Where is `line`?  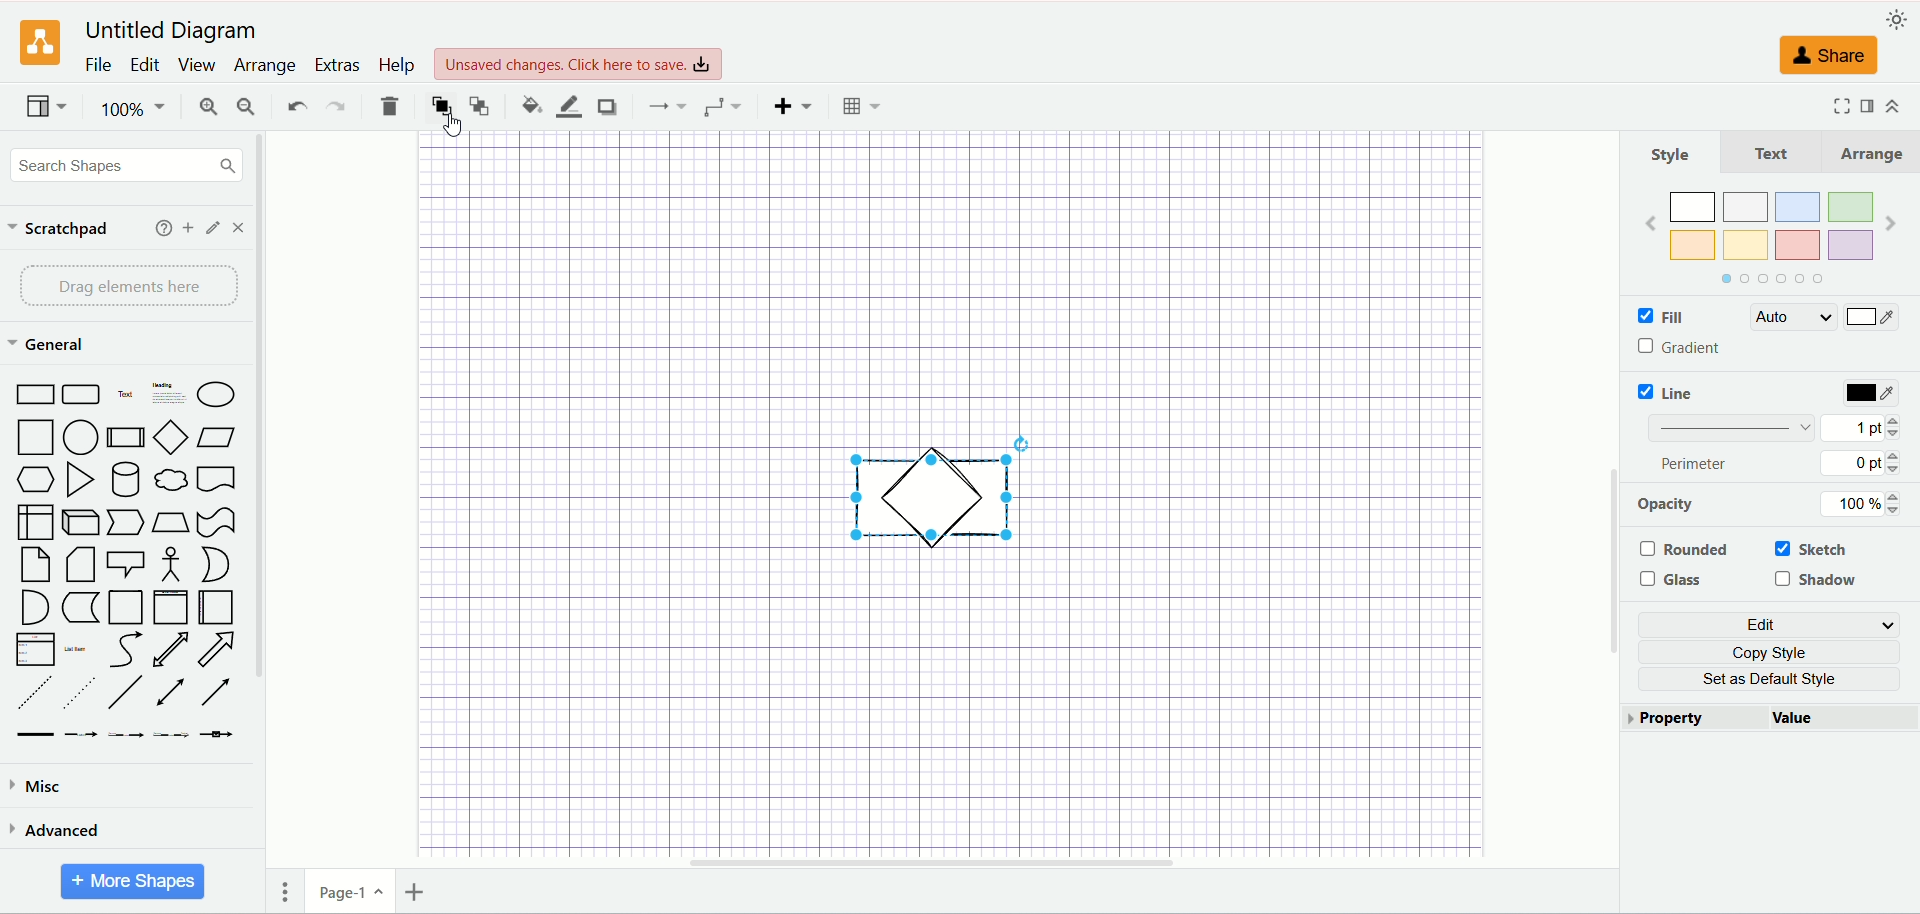 line is located at coordinates (1681, 392).